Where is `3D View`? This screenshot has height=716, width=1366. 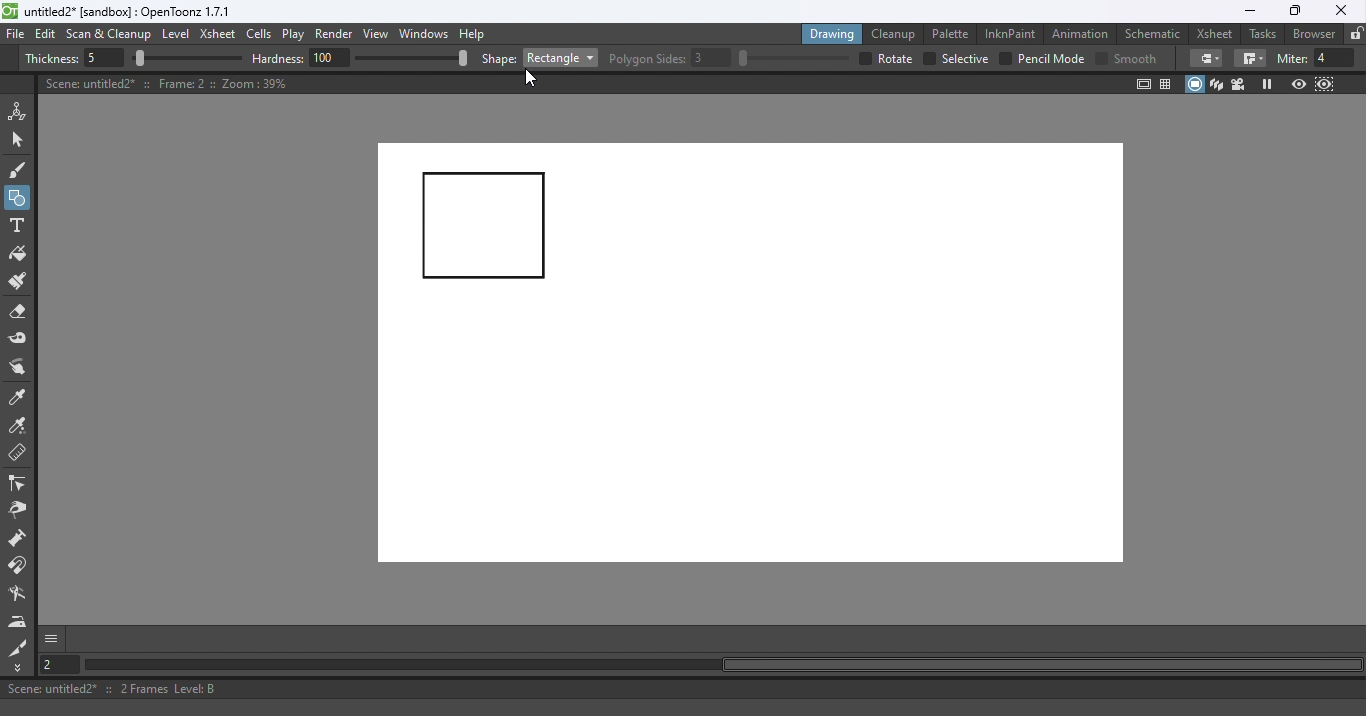 3D View is located at coordinates (1218, 84).